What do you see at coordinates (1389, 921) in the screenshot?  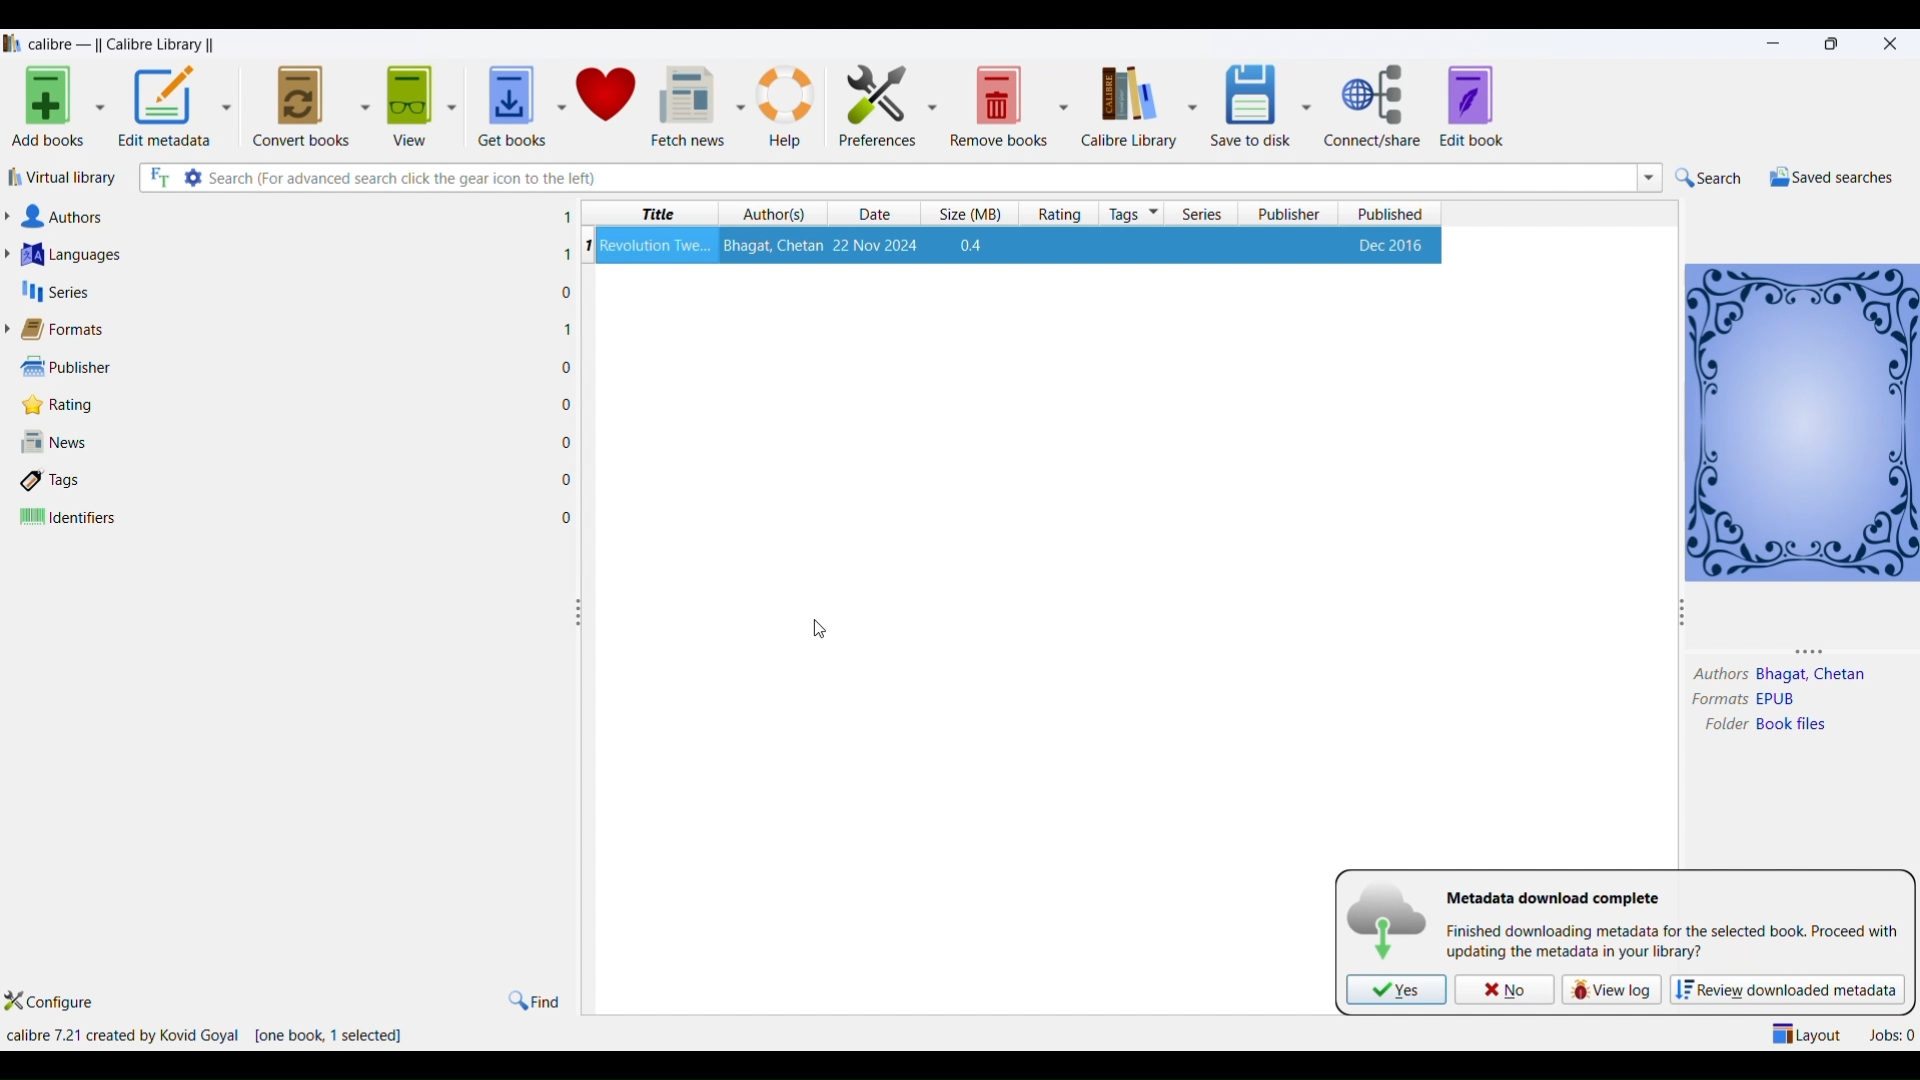 I see `download logo` at bounding box center [1389, 921].